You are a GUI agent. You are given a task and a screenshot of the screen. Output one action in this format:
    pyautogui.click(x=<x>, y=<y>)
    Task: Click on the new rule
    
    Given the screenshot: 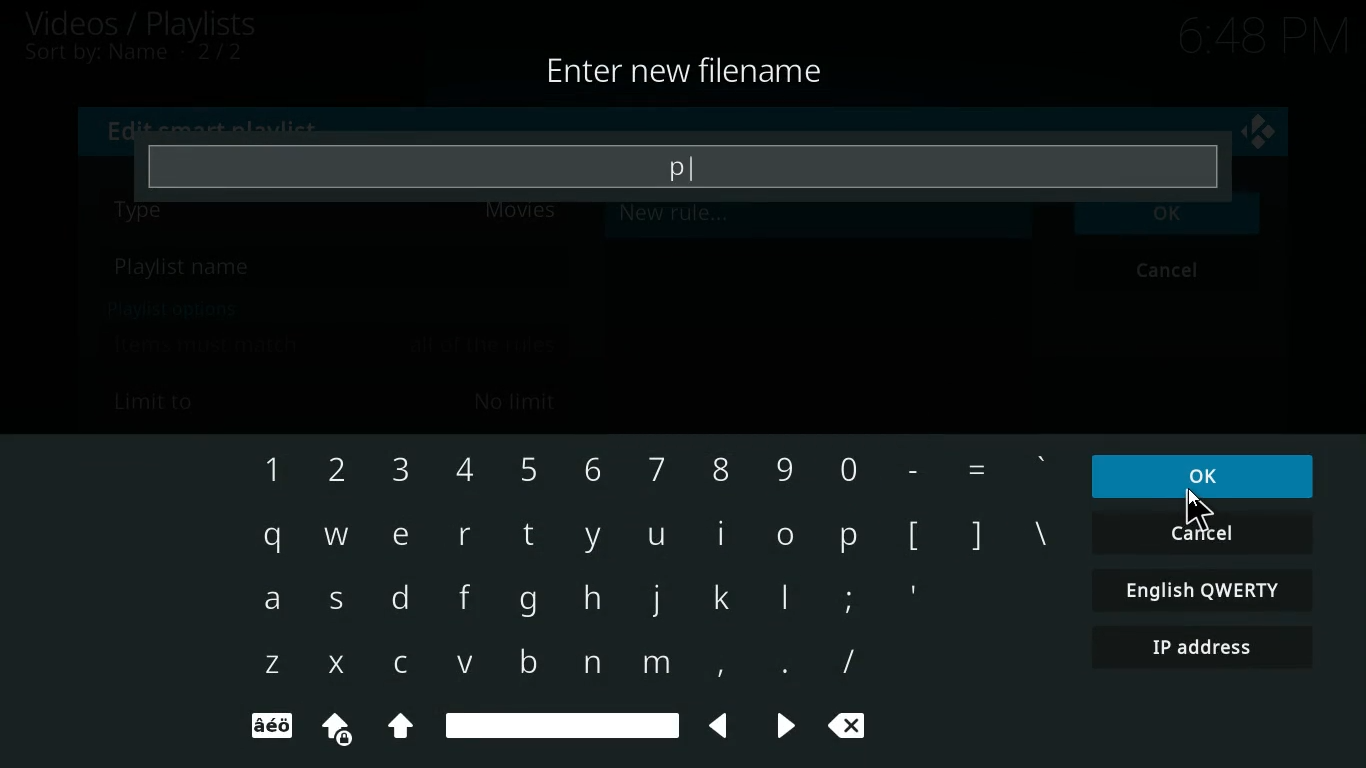 What is the action you would take?
    pyautogui.click(x=722, y=219)
    